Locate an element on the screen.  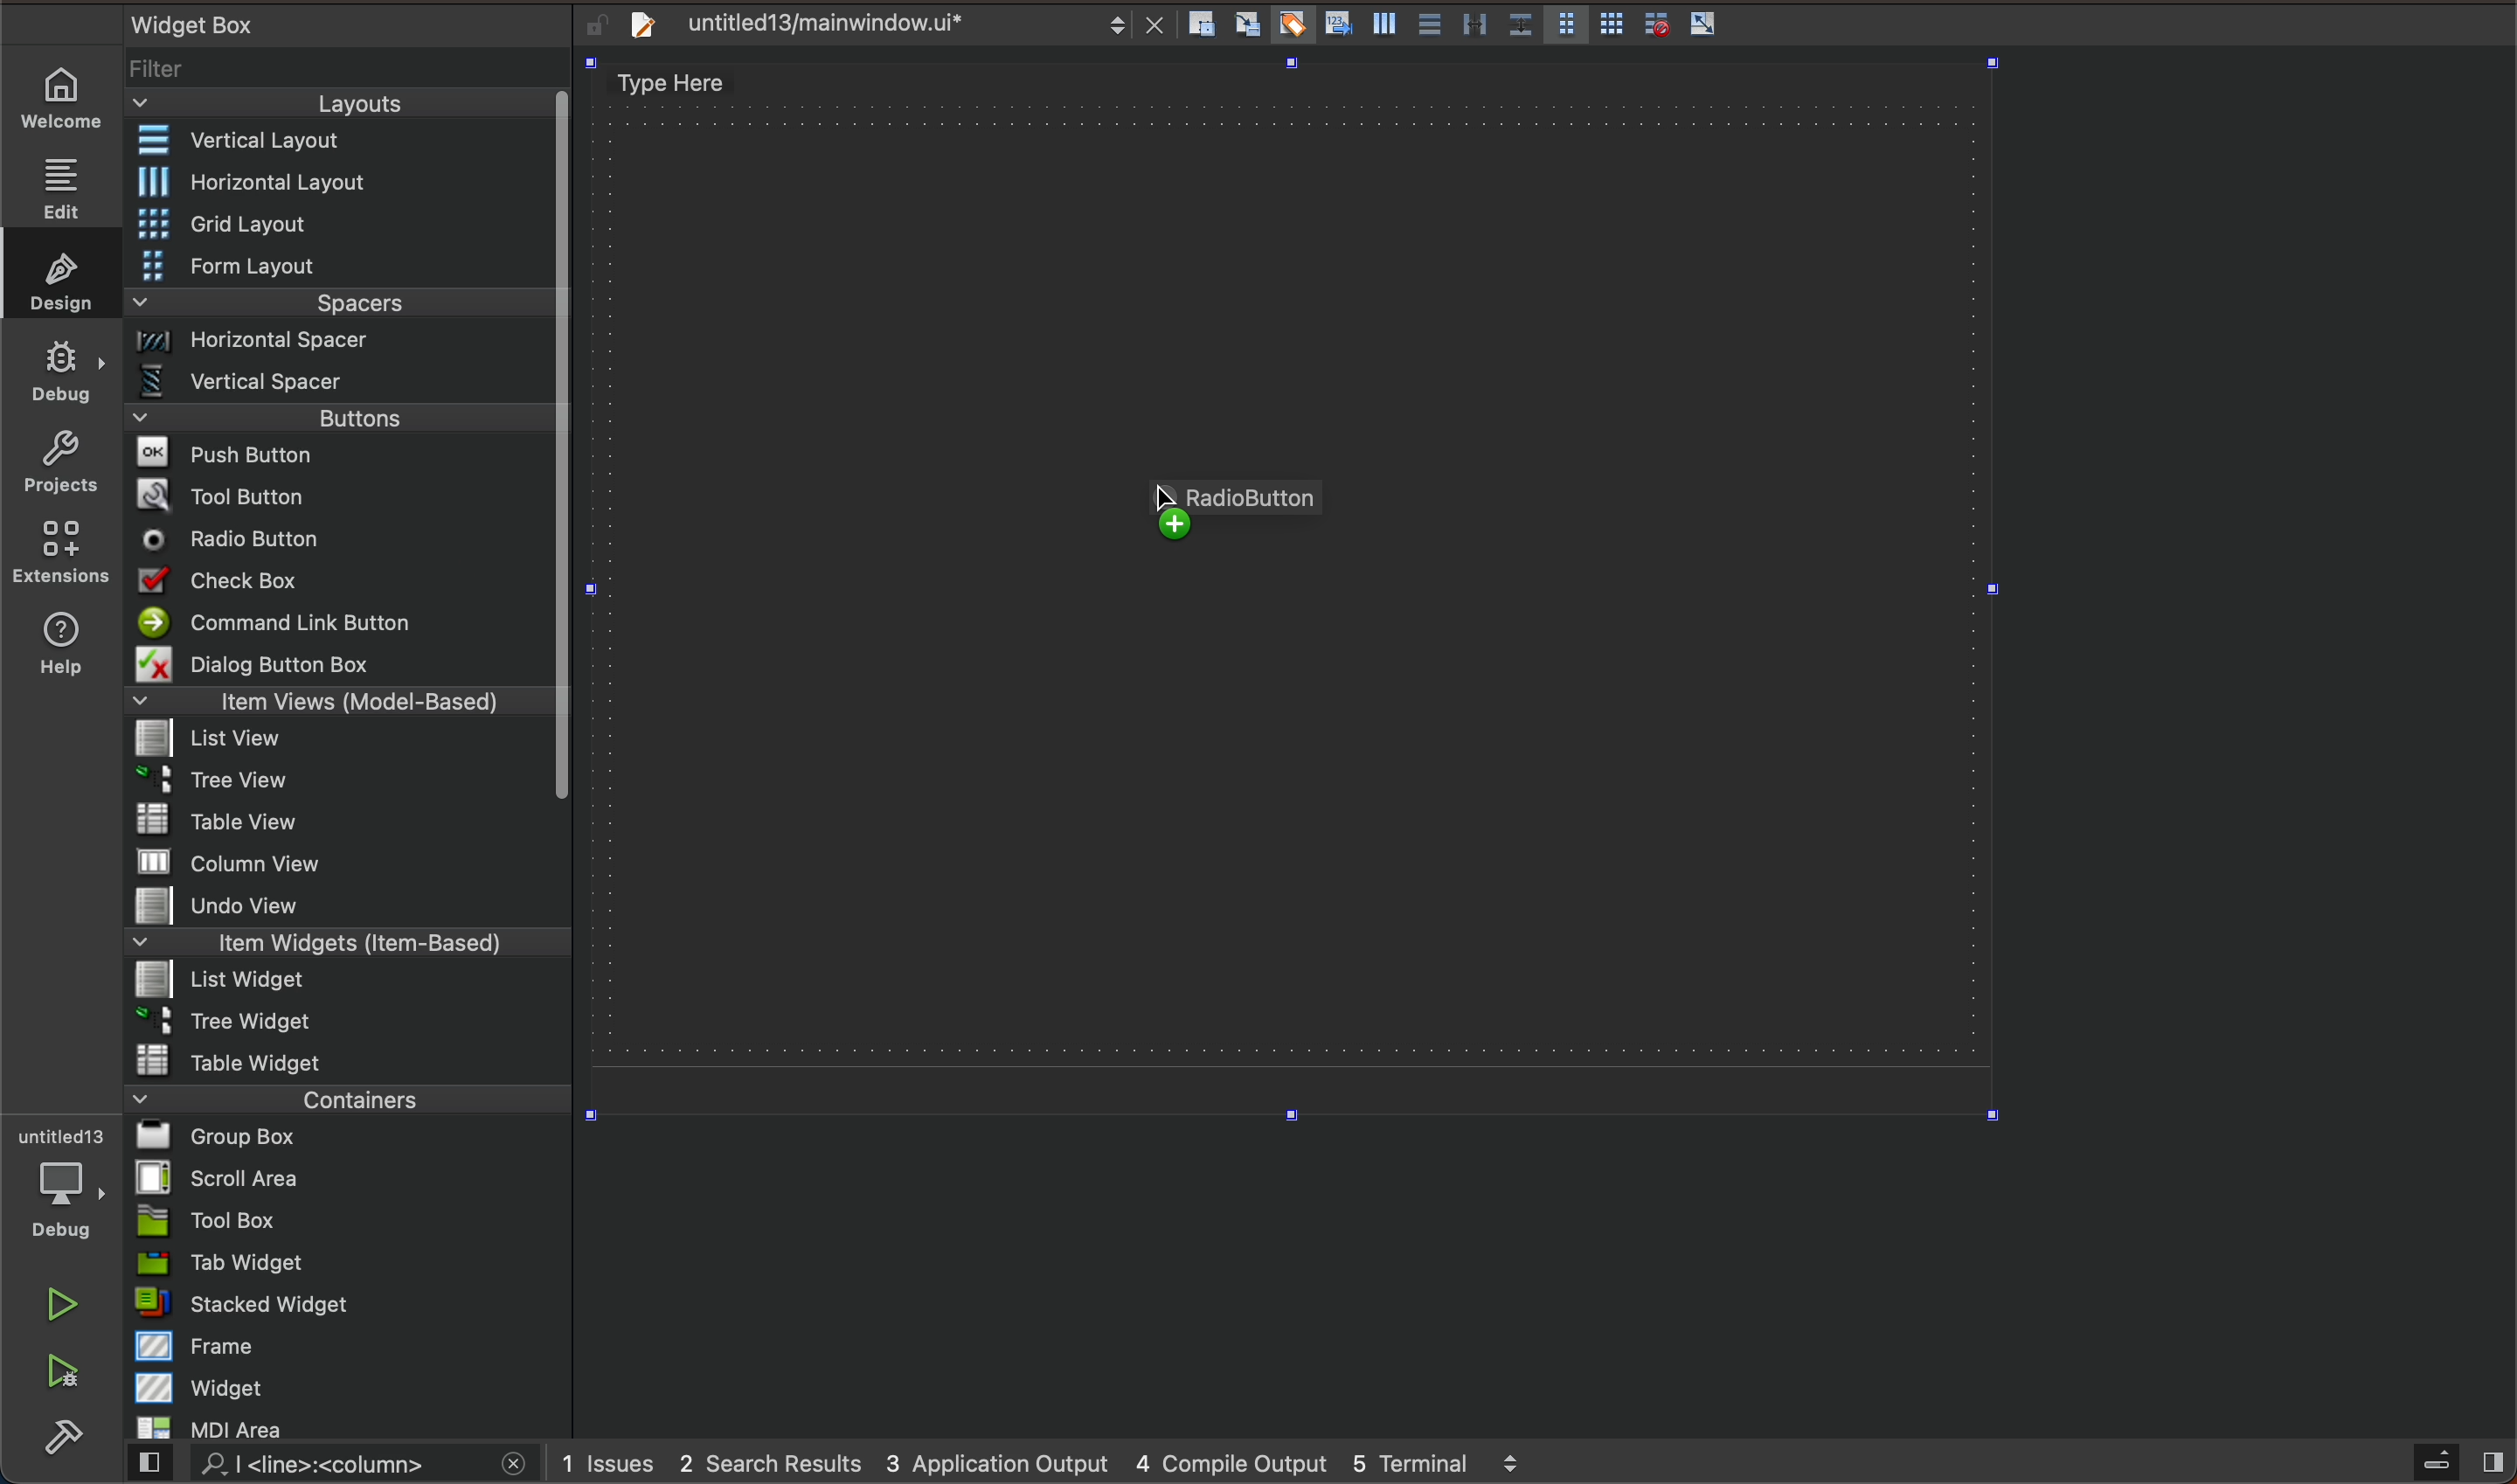
check box is located at coordinates (340, 584).